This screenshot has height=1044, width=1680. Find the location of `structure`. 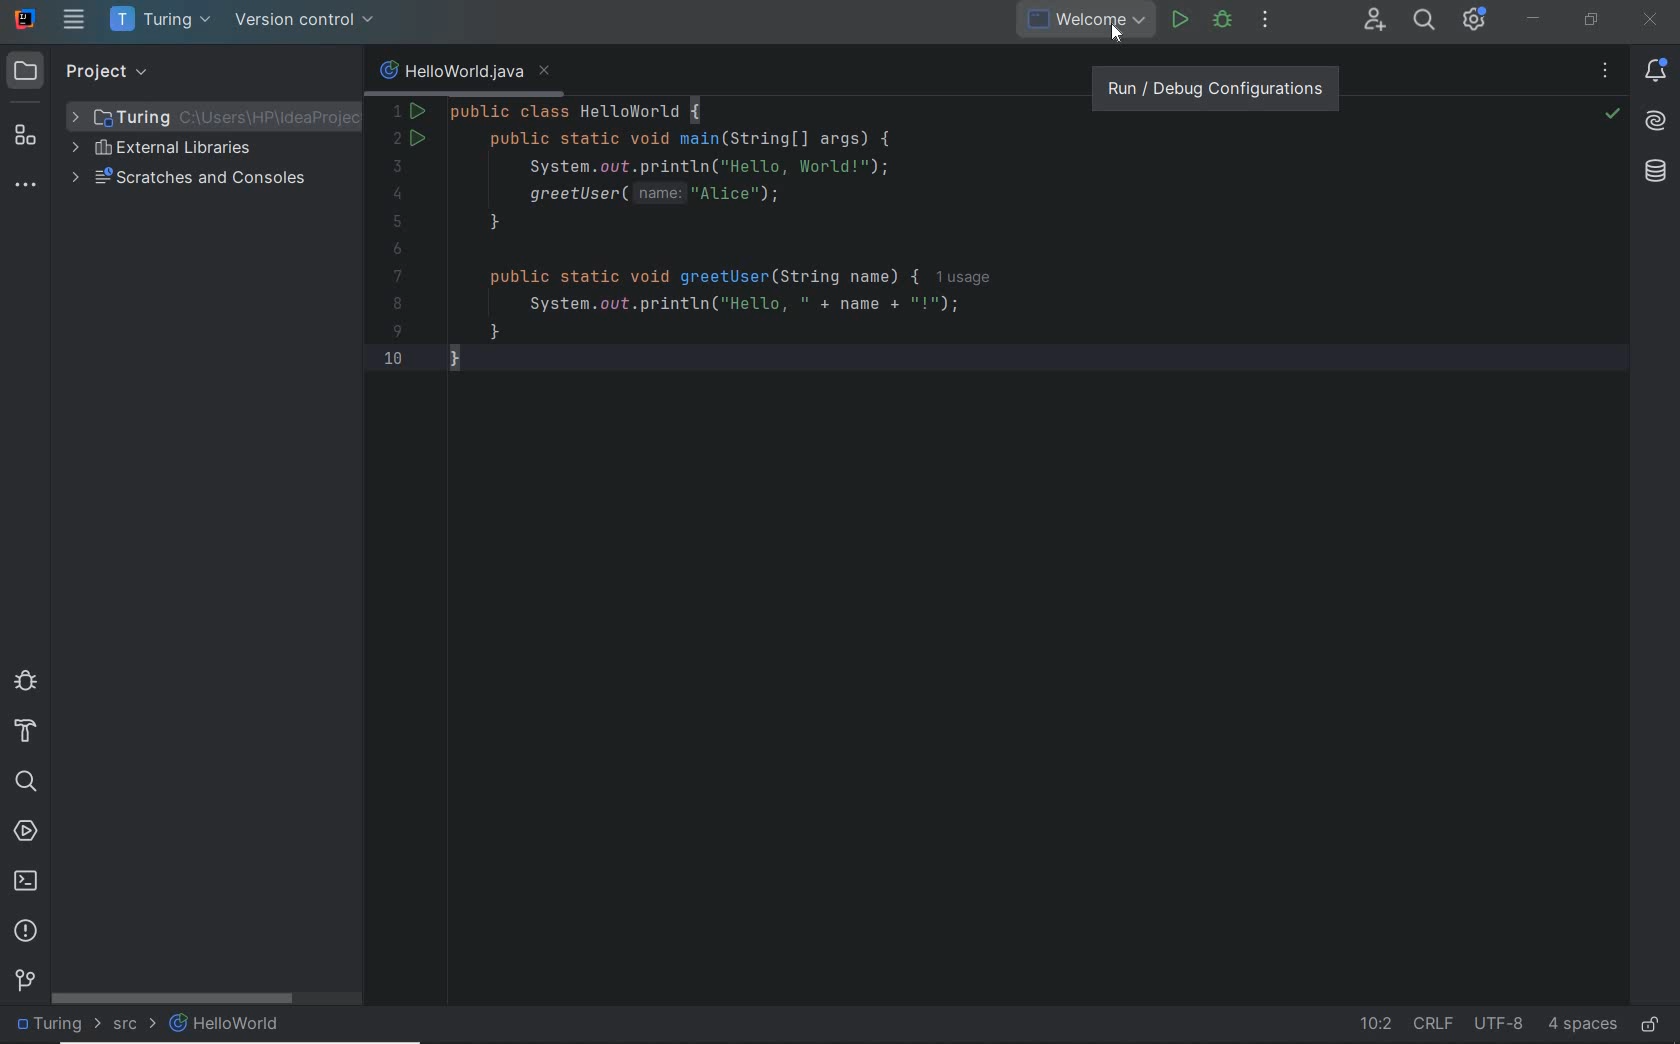

structure is located at coordinates (26, 136).